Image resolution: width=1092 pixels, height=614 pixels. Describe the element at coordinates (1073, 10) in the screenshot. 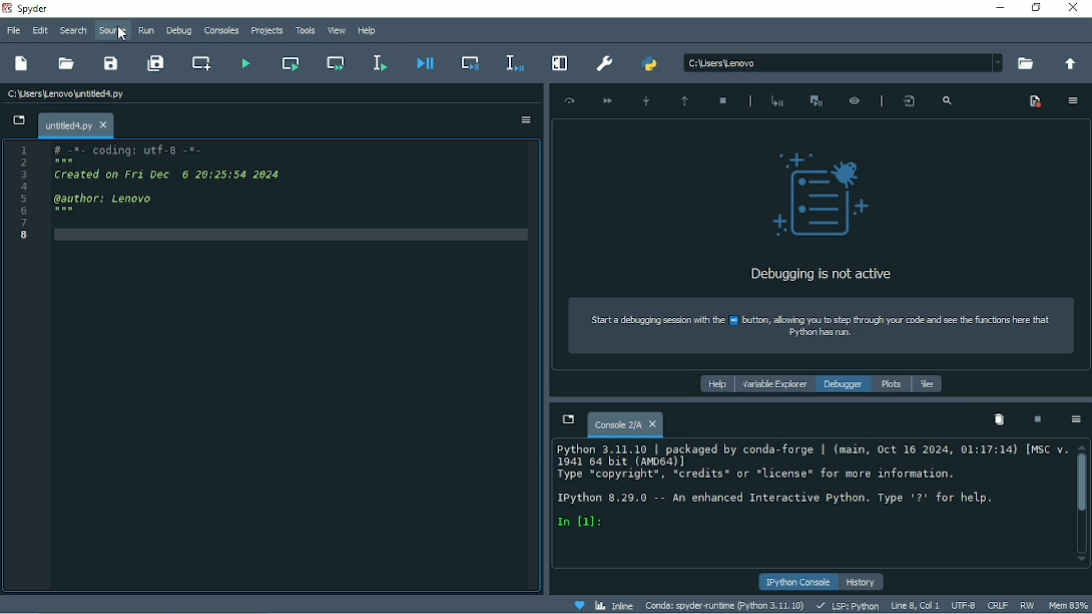

I see `Close` at that location.